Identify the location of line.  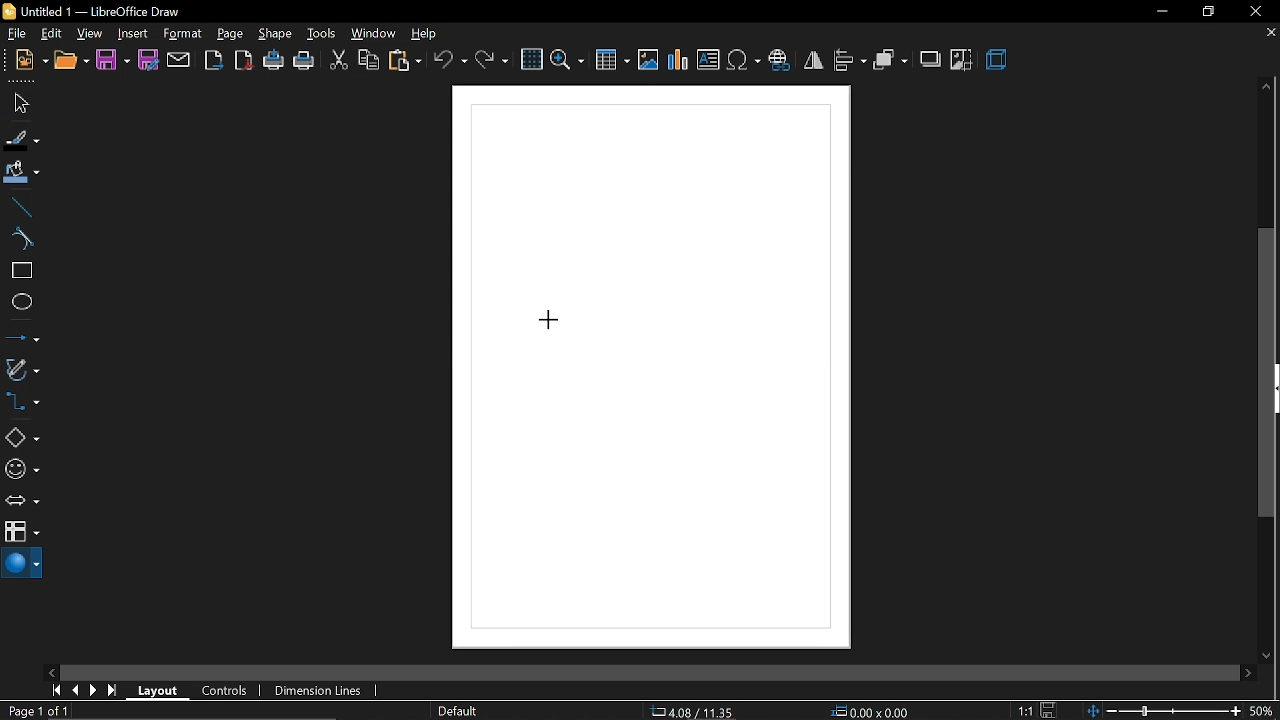
(20, 207).